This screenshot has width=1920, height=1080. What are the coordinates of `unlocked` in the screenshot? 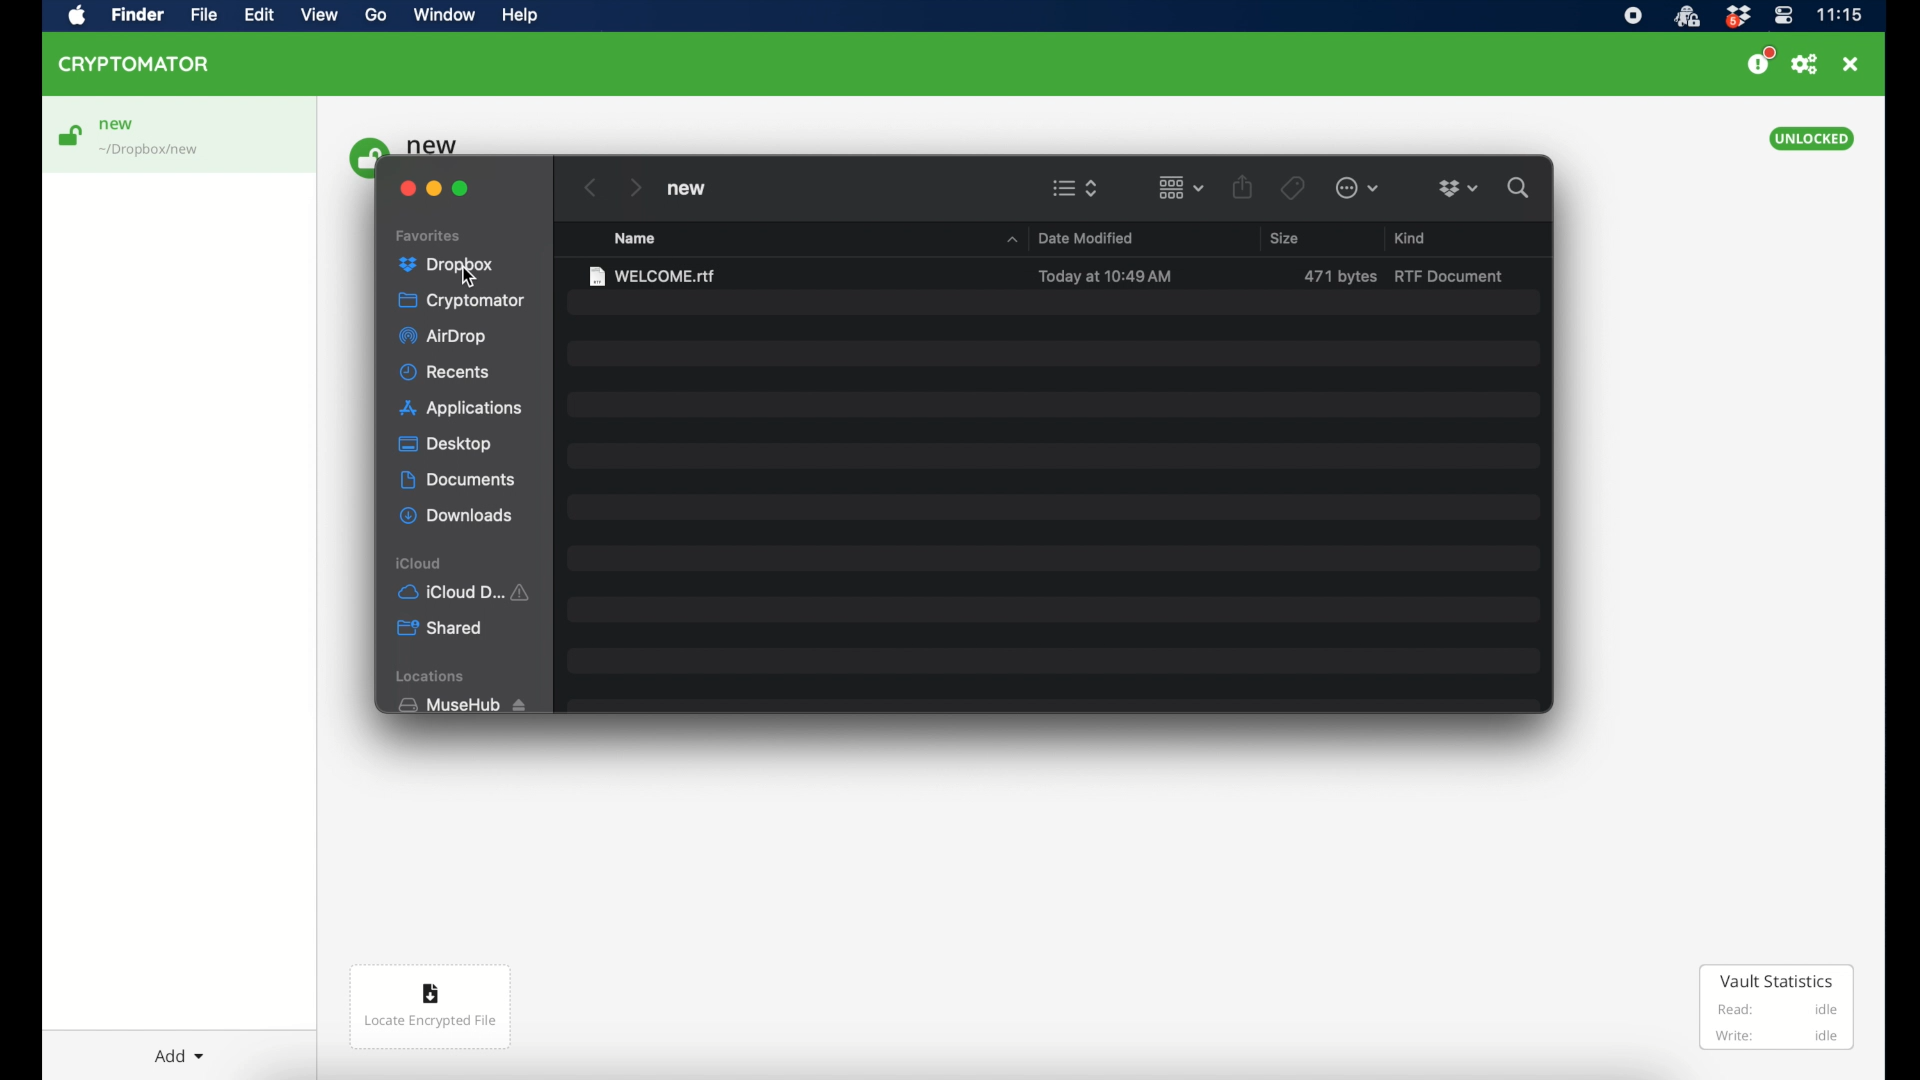 It's located at (1812, 139).